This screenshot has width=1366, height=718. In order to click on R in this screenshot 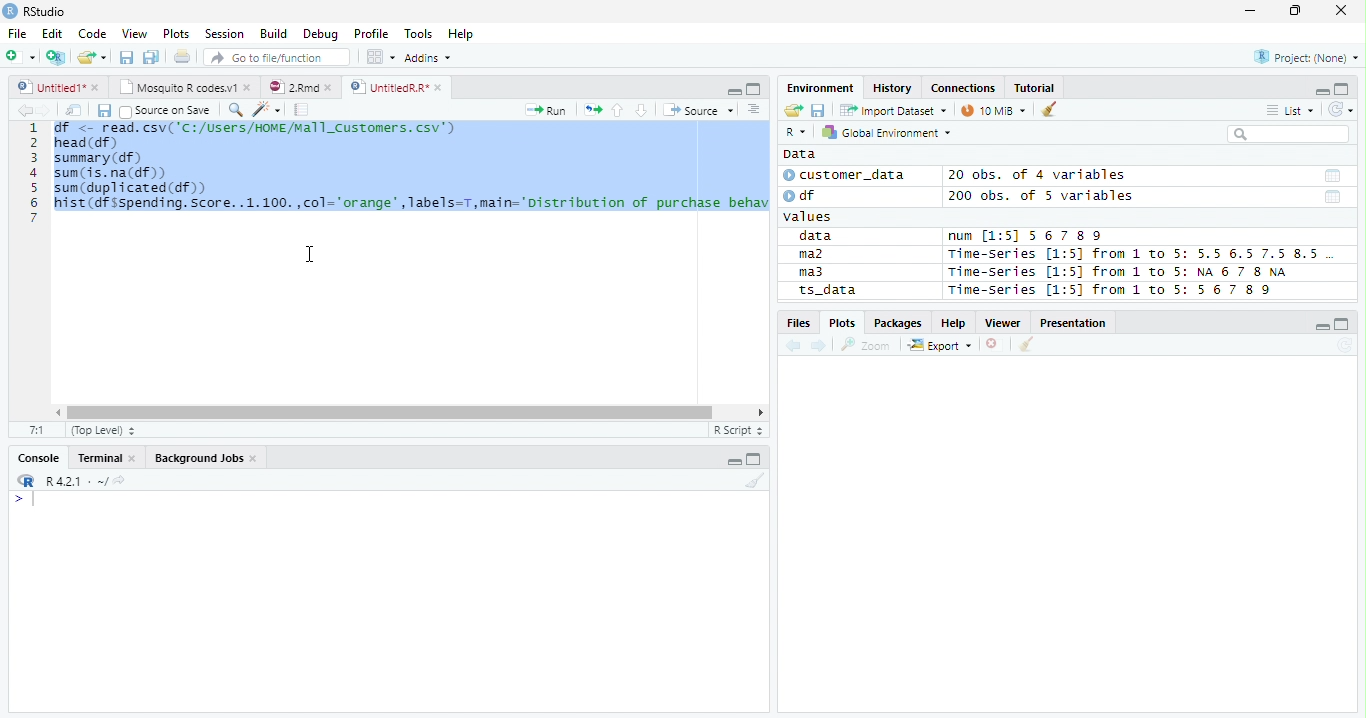, I will do `click(24, 481)`.